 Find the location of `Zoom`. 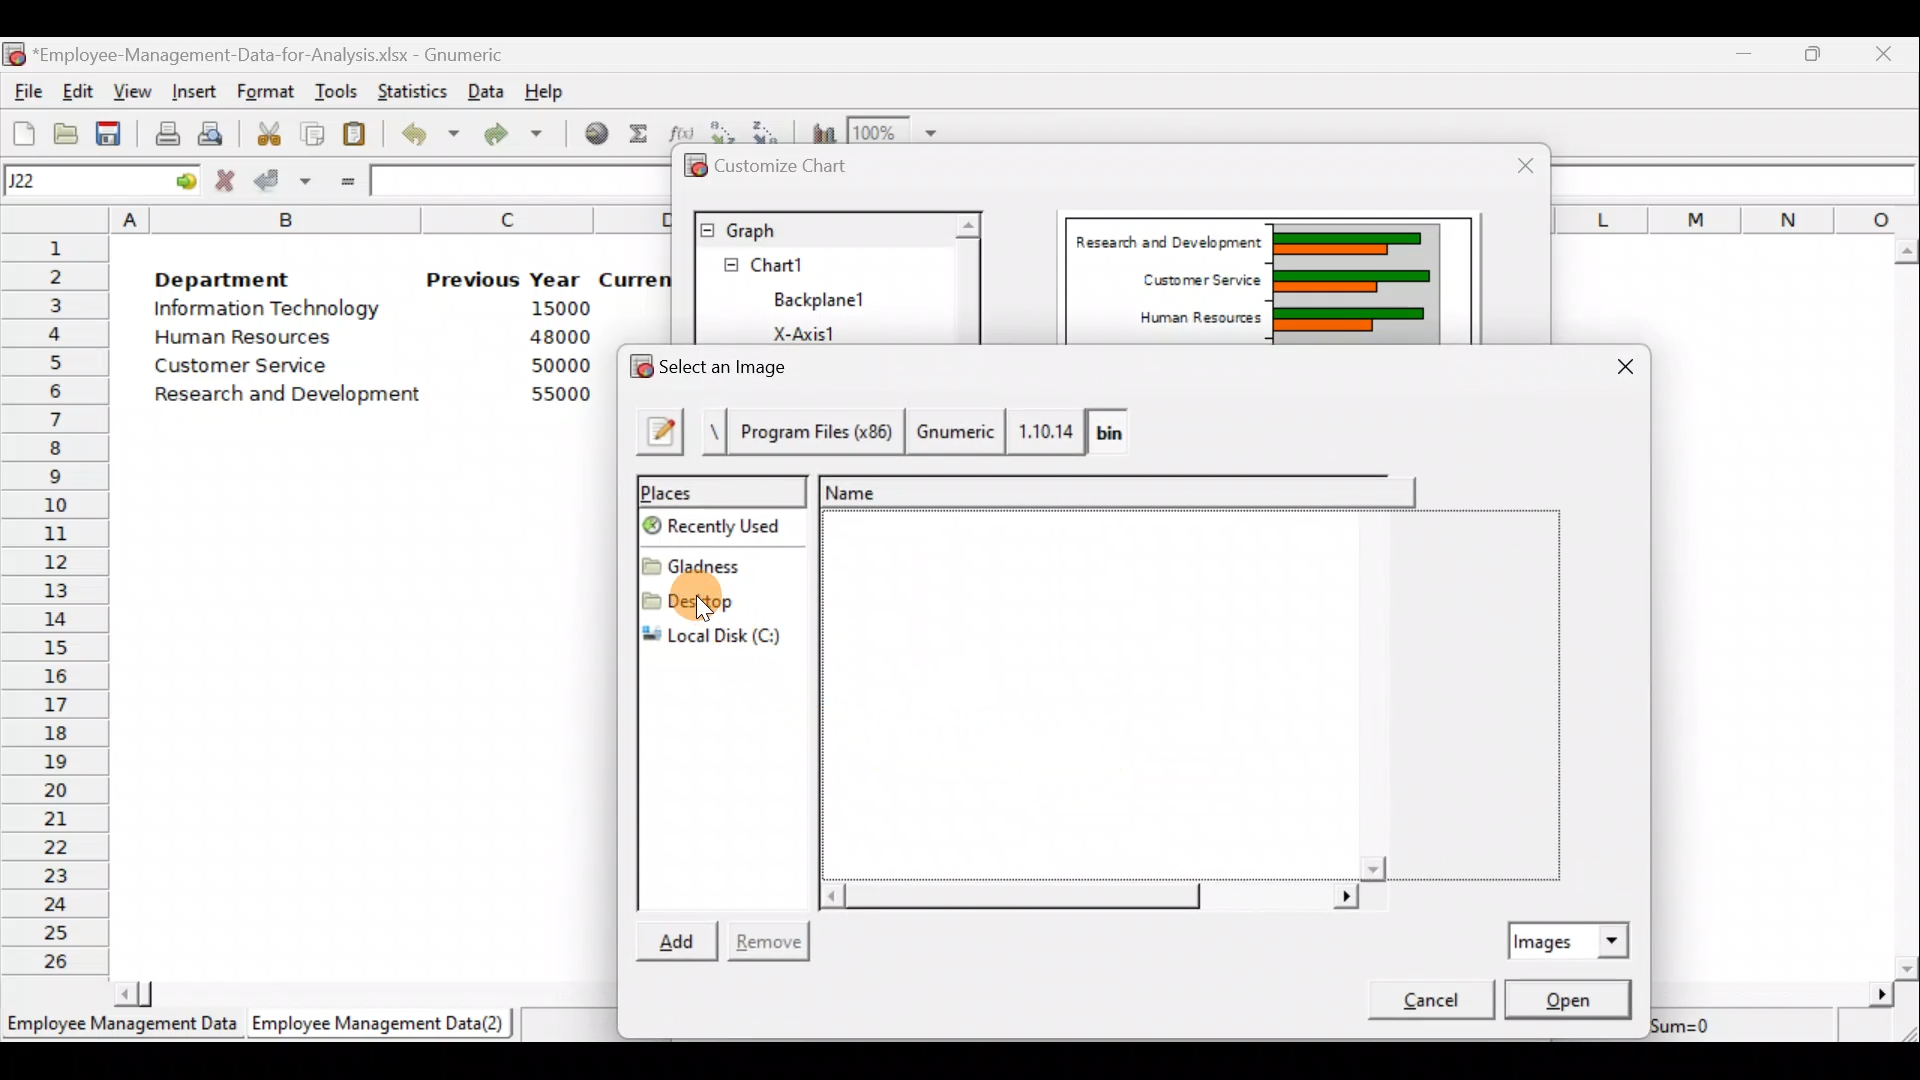

Zoom is located at coordinates (900, 130).